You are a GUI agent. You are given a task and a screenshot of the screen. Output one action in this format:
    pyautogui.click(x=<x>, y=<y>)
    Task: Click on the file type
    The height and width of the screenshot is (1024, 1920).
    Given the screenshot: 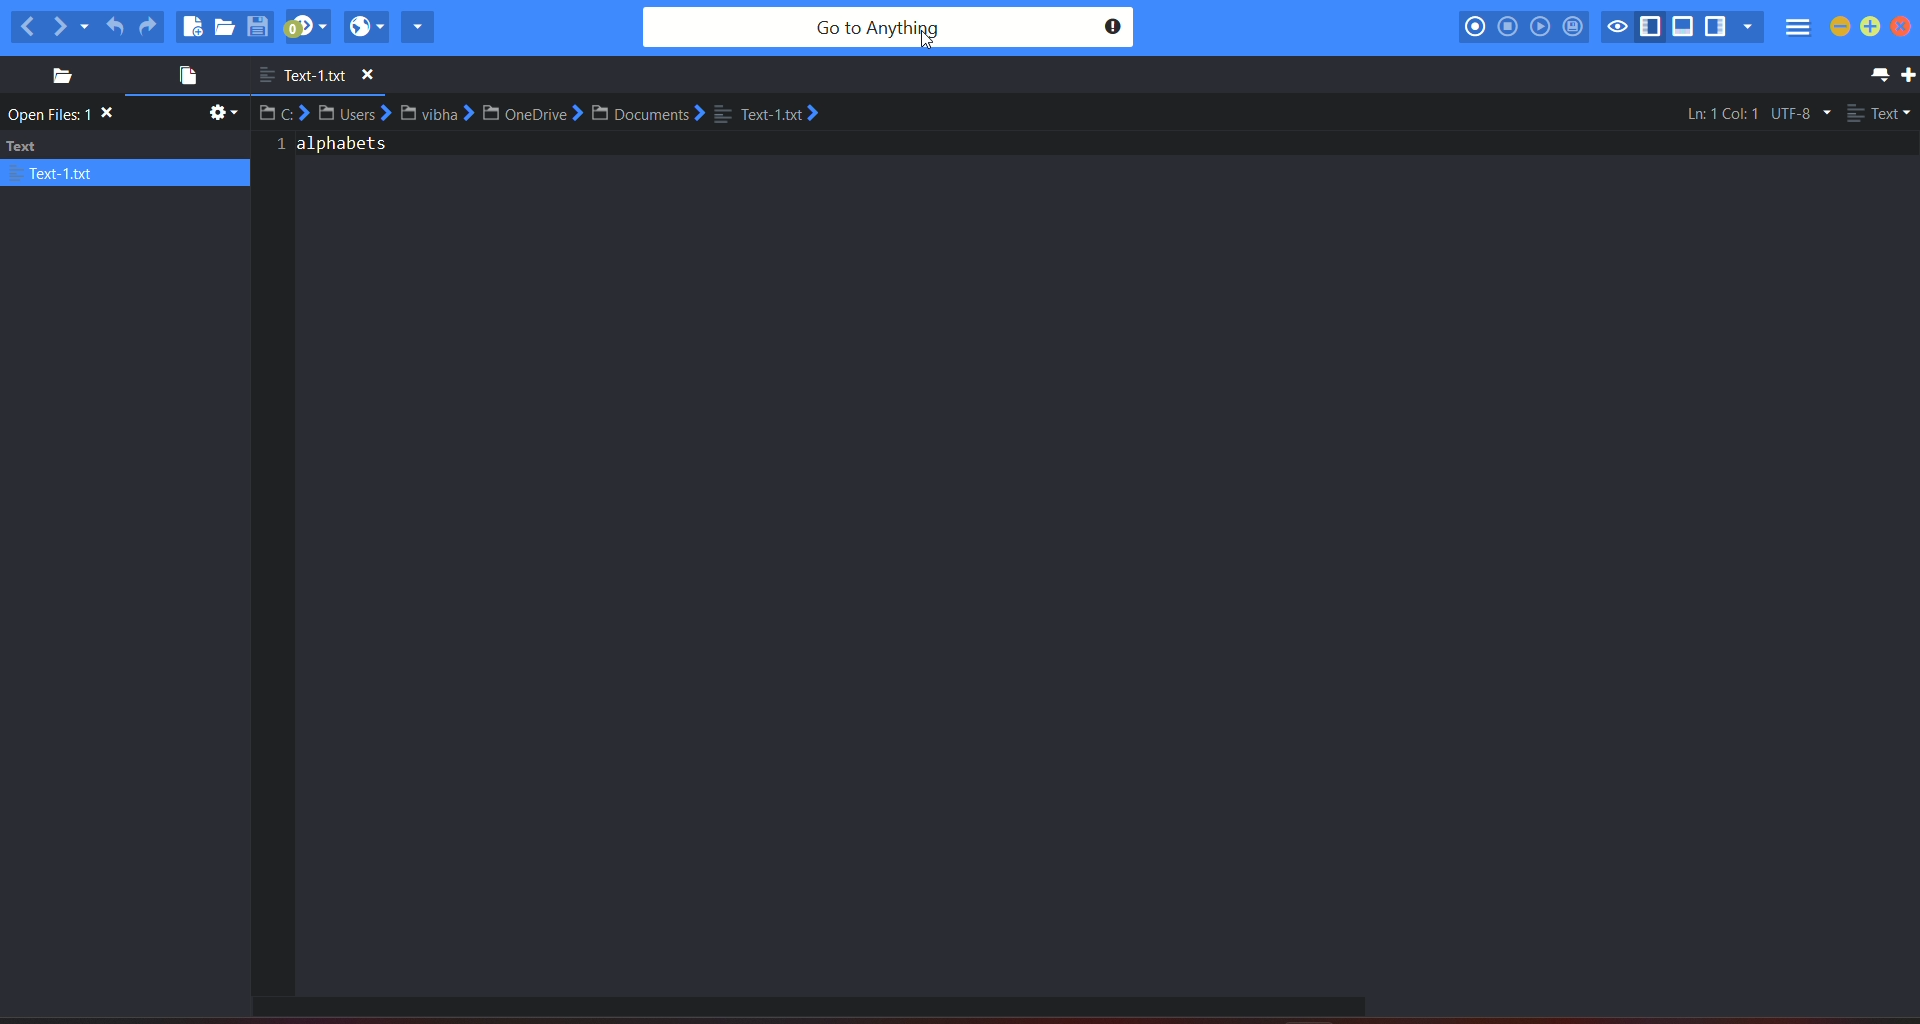 What is the action you would take?
    pyautogui.click(x=1880, y=115)
    